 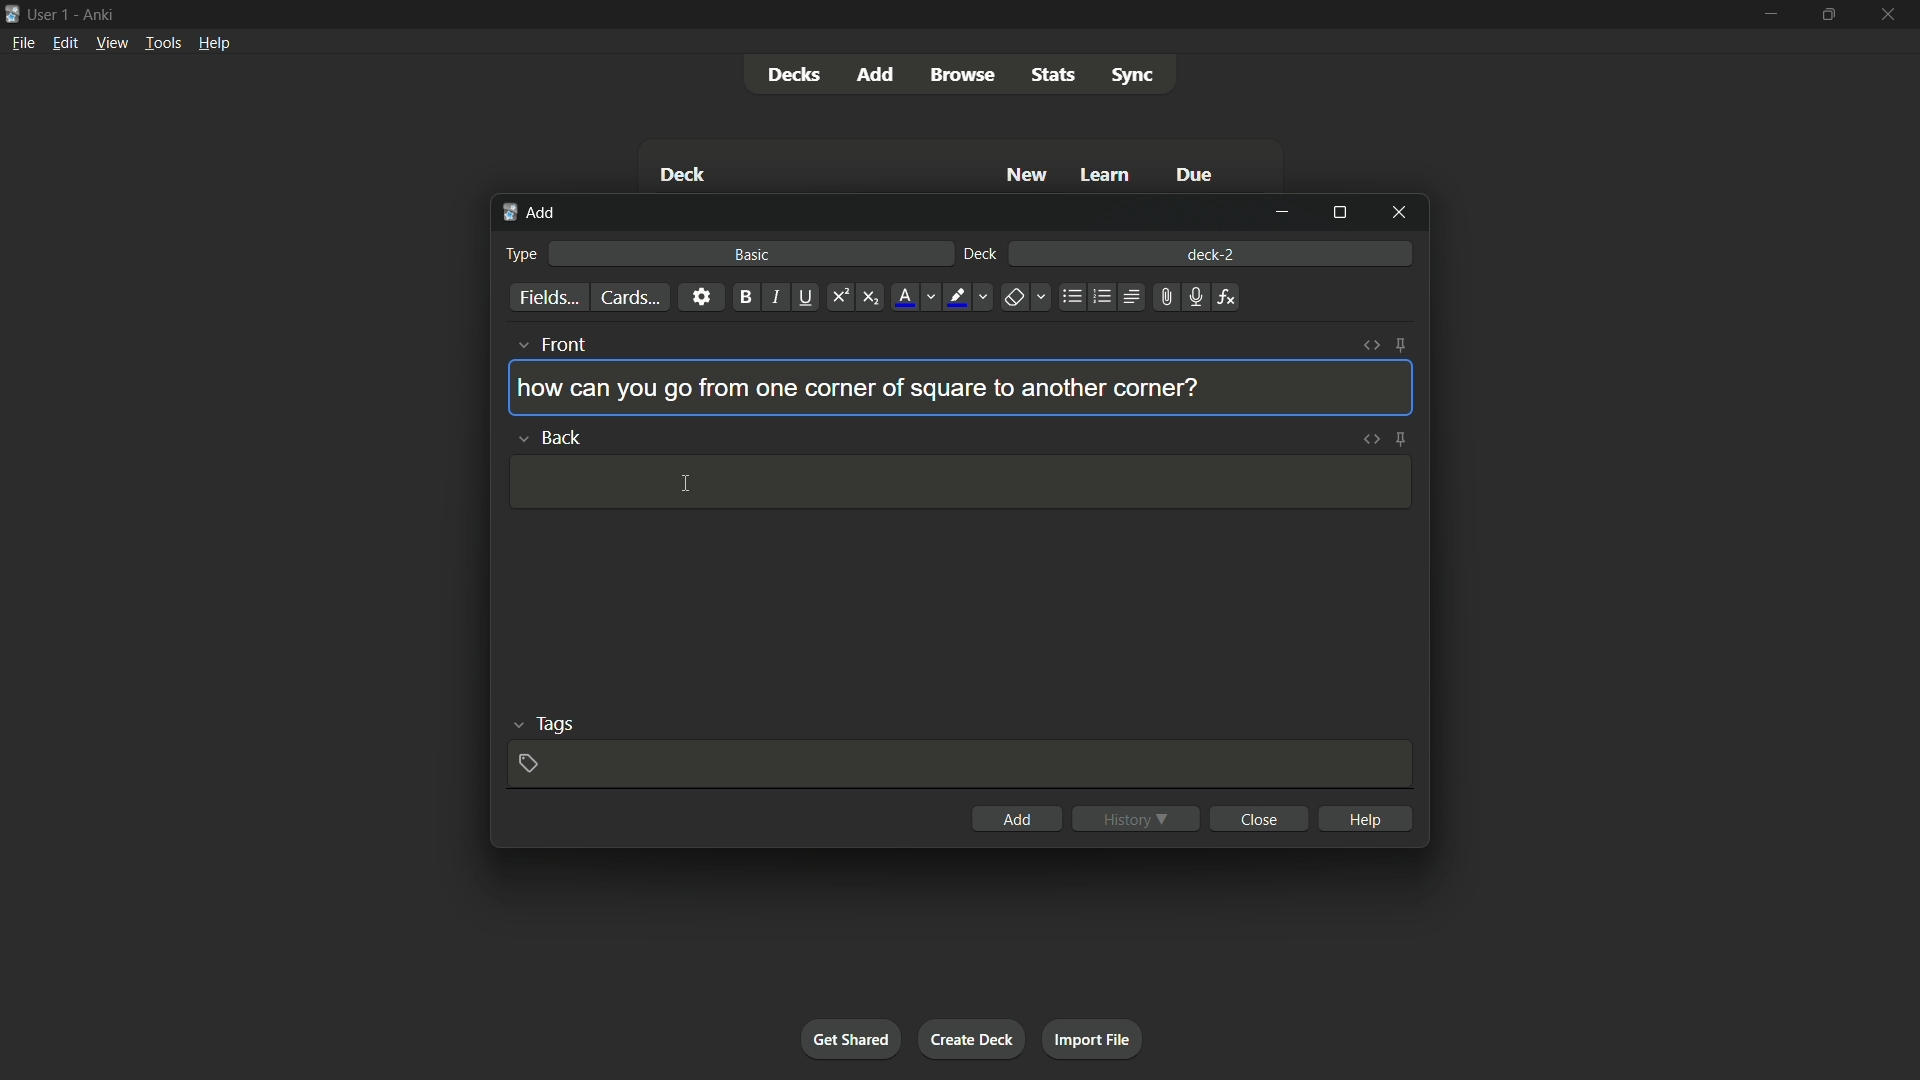 What do you see at coordinates (751, 255) in the screenshot?
I see `basic` at bounding box center [751, 255].